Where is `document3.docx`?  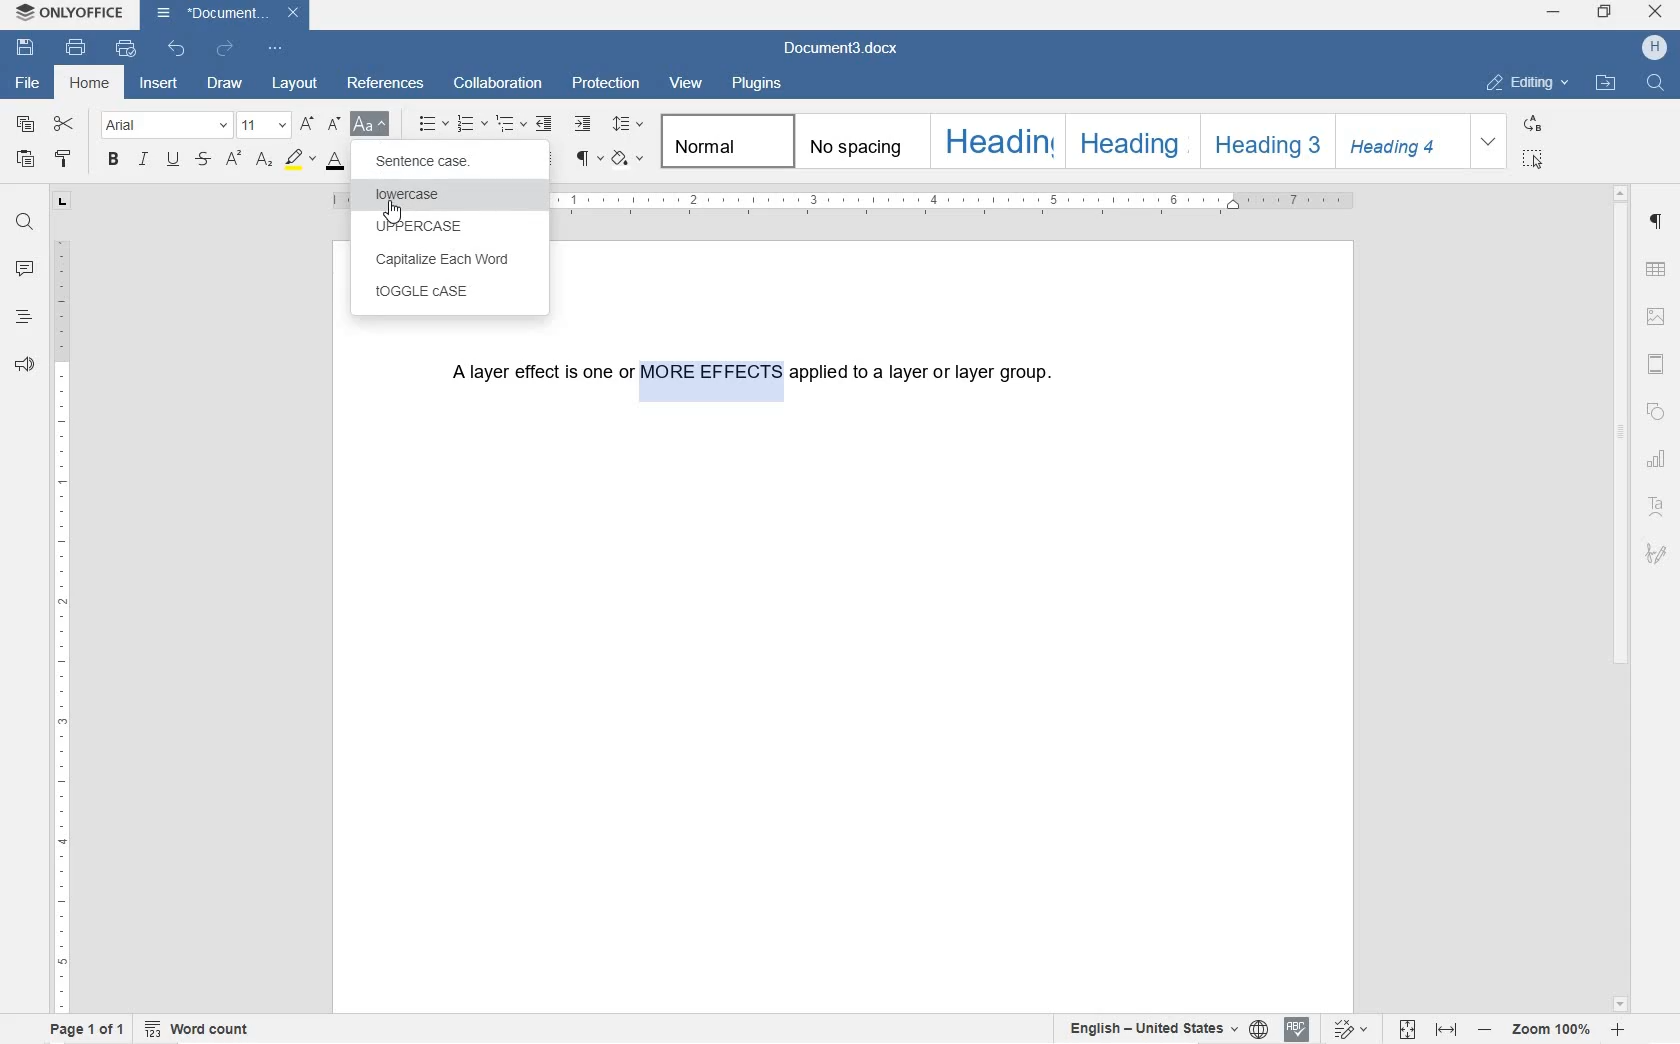 document3.docx is located at coordinates (845, 49).